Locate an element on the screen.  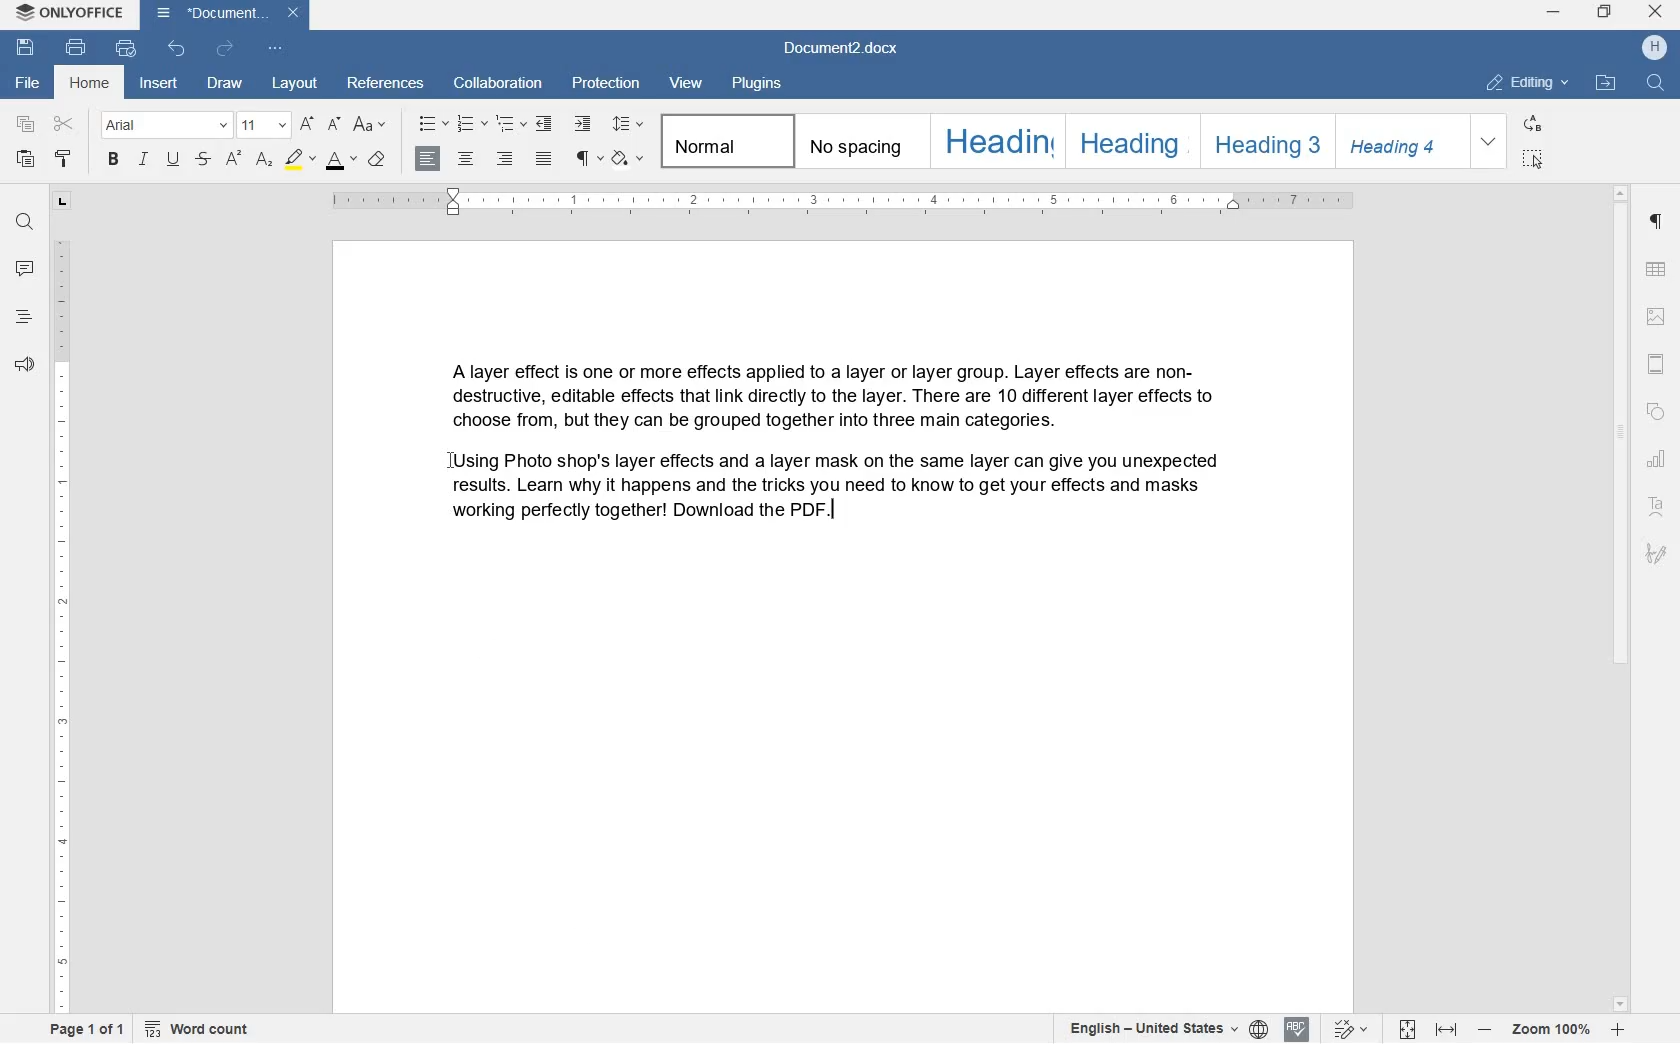
COPY STYLE is located at coordinates (66, 160).